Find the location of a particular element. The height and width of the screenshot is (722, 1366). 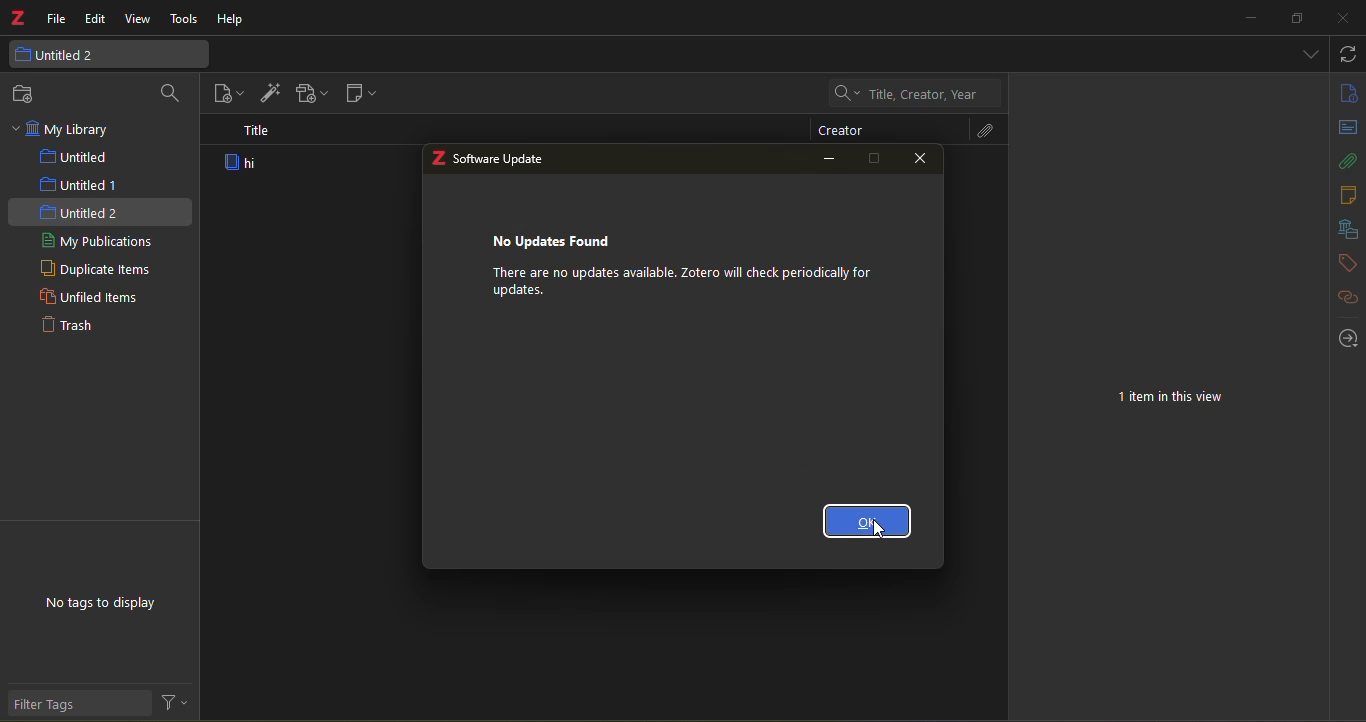

close is located at coordinates (922, 159).